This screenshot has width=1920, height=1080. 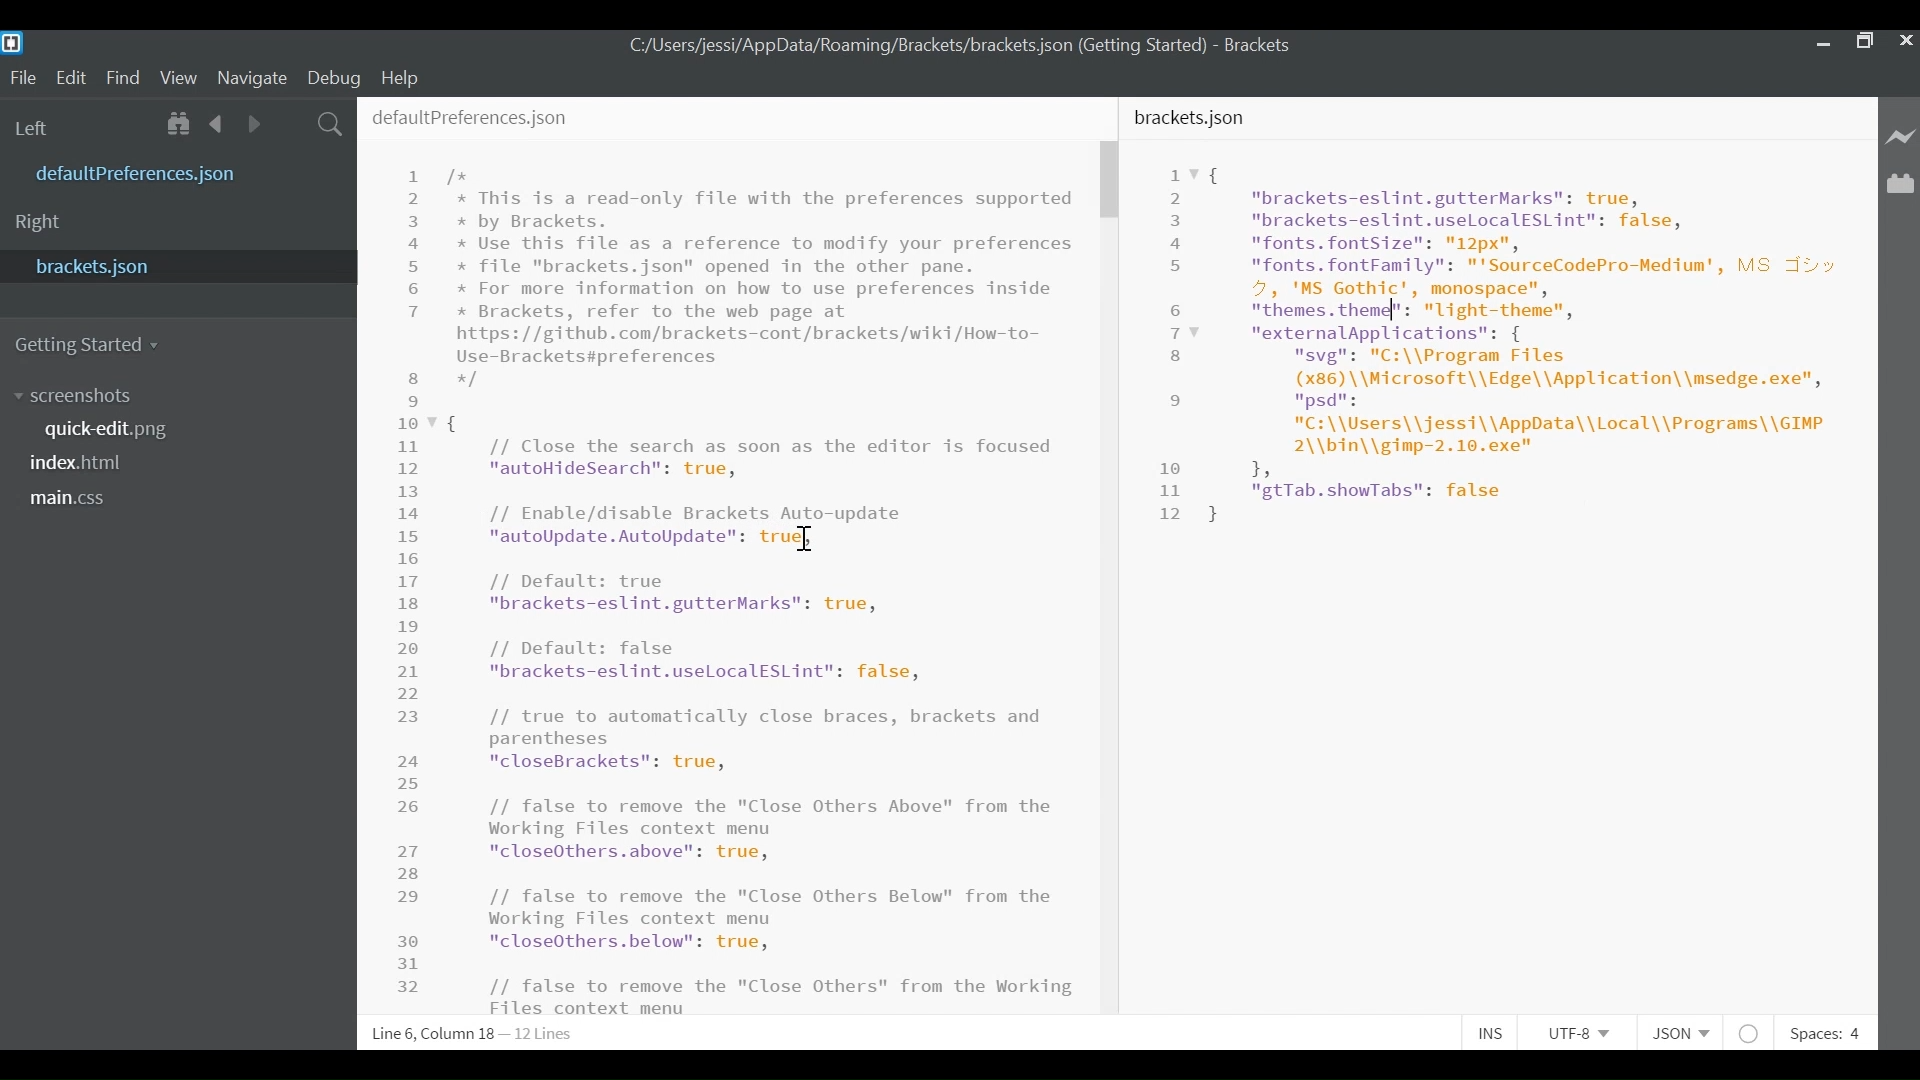 What do you see at coordinates (181, 123) in the screenshot?
I see `Show Files in tree` at bounding box center [181, 123].